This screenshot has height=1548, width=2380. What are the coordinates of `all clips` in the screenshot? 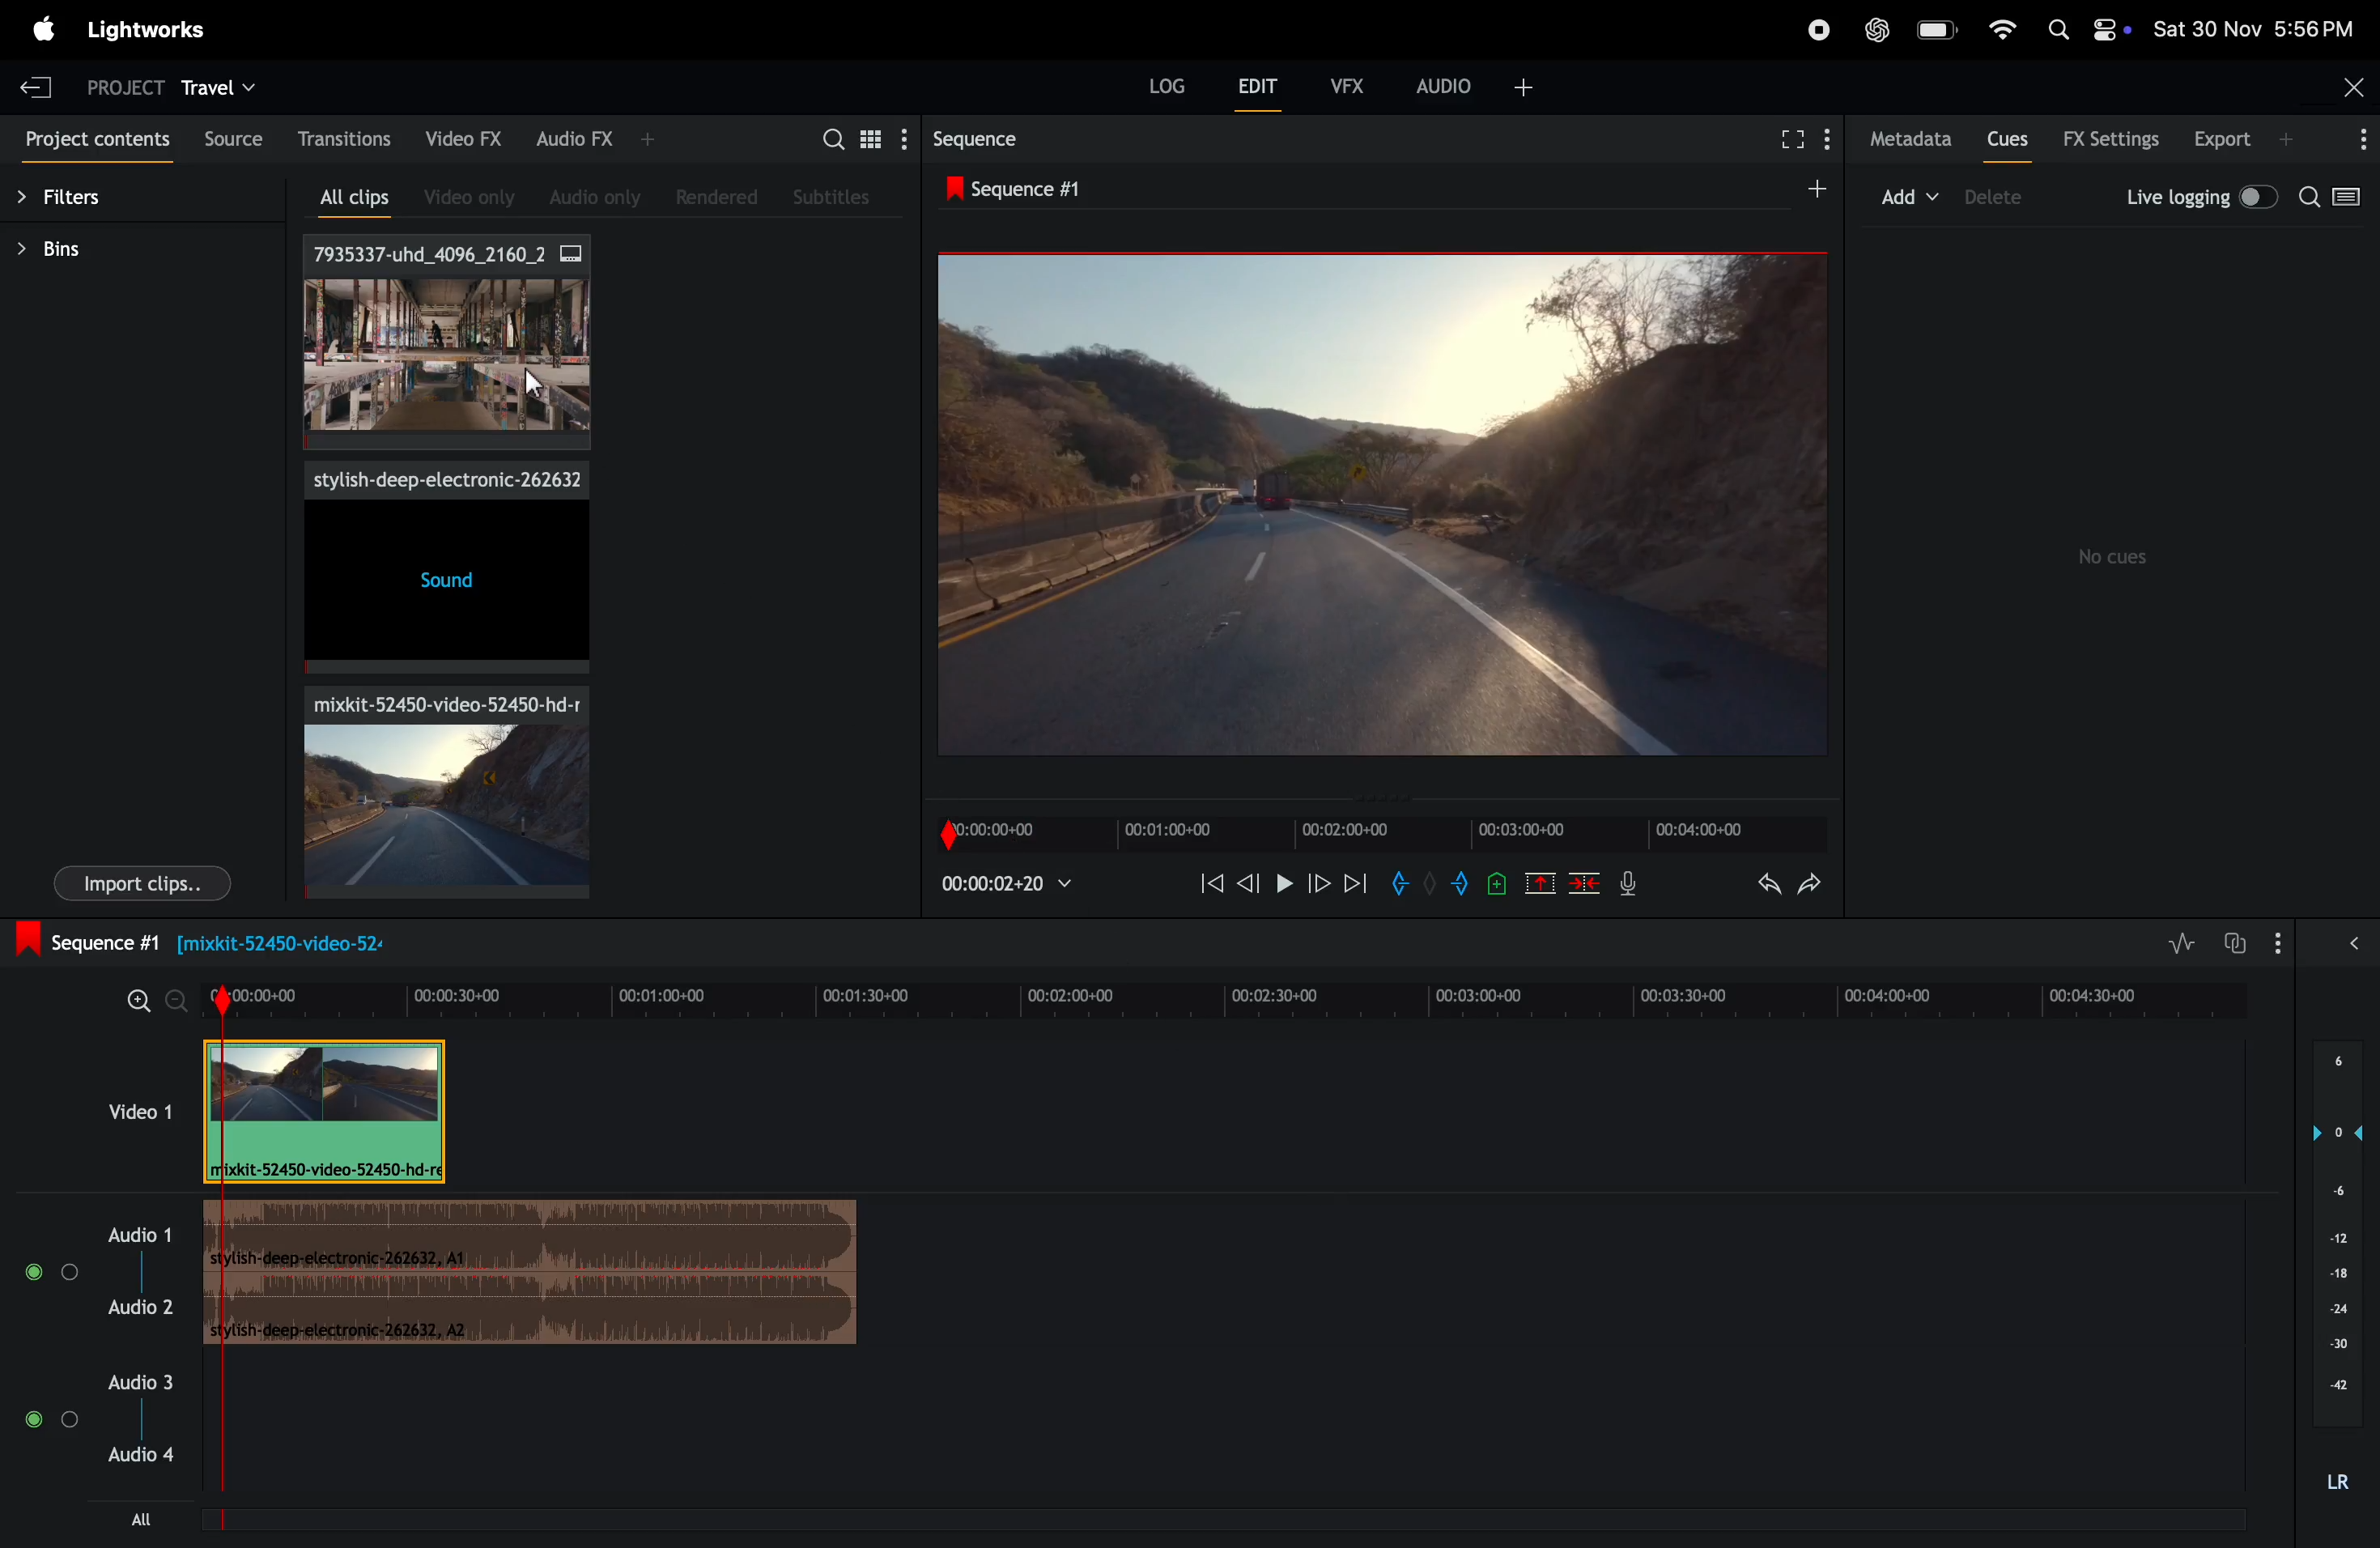 It's located at (343, 200).